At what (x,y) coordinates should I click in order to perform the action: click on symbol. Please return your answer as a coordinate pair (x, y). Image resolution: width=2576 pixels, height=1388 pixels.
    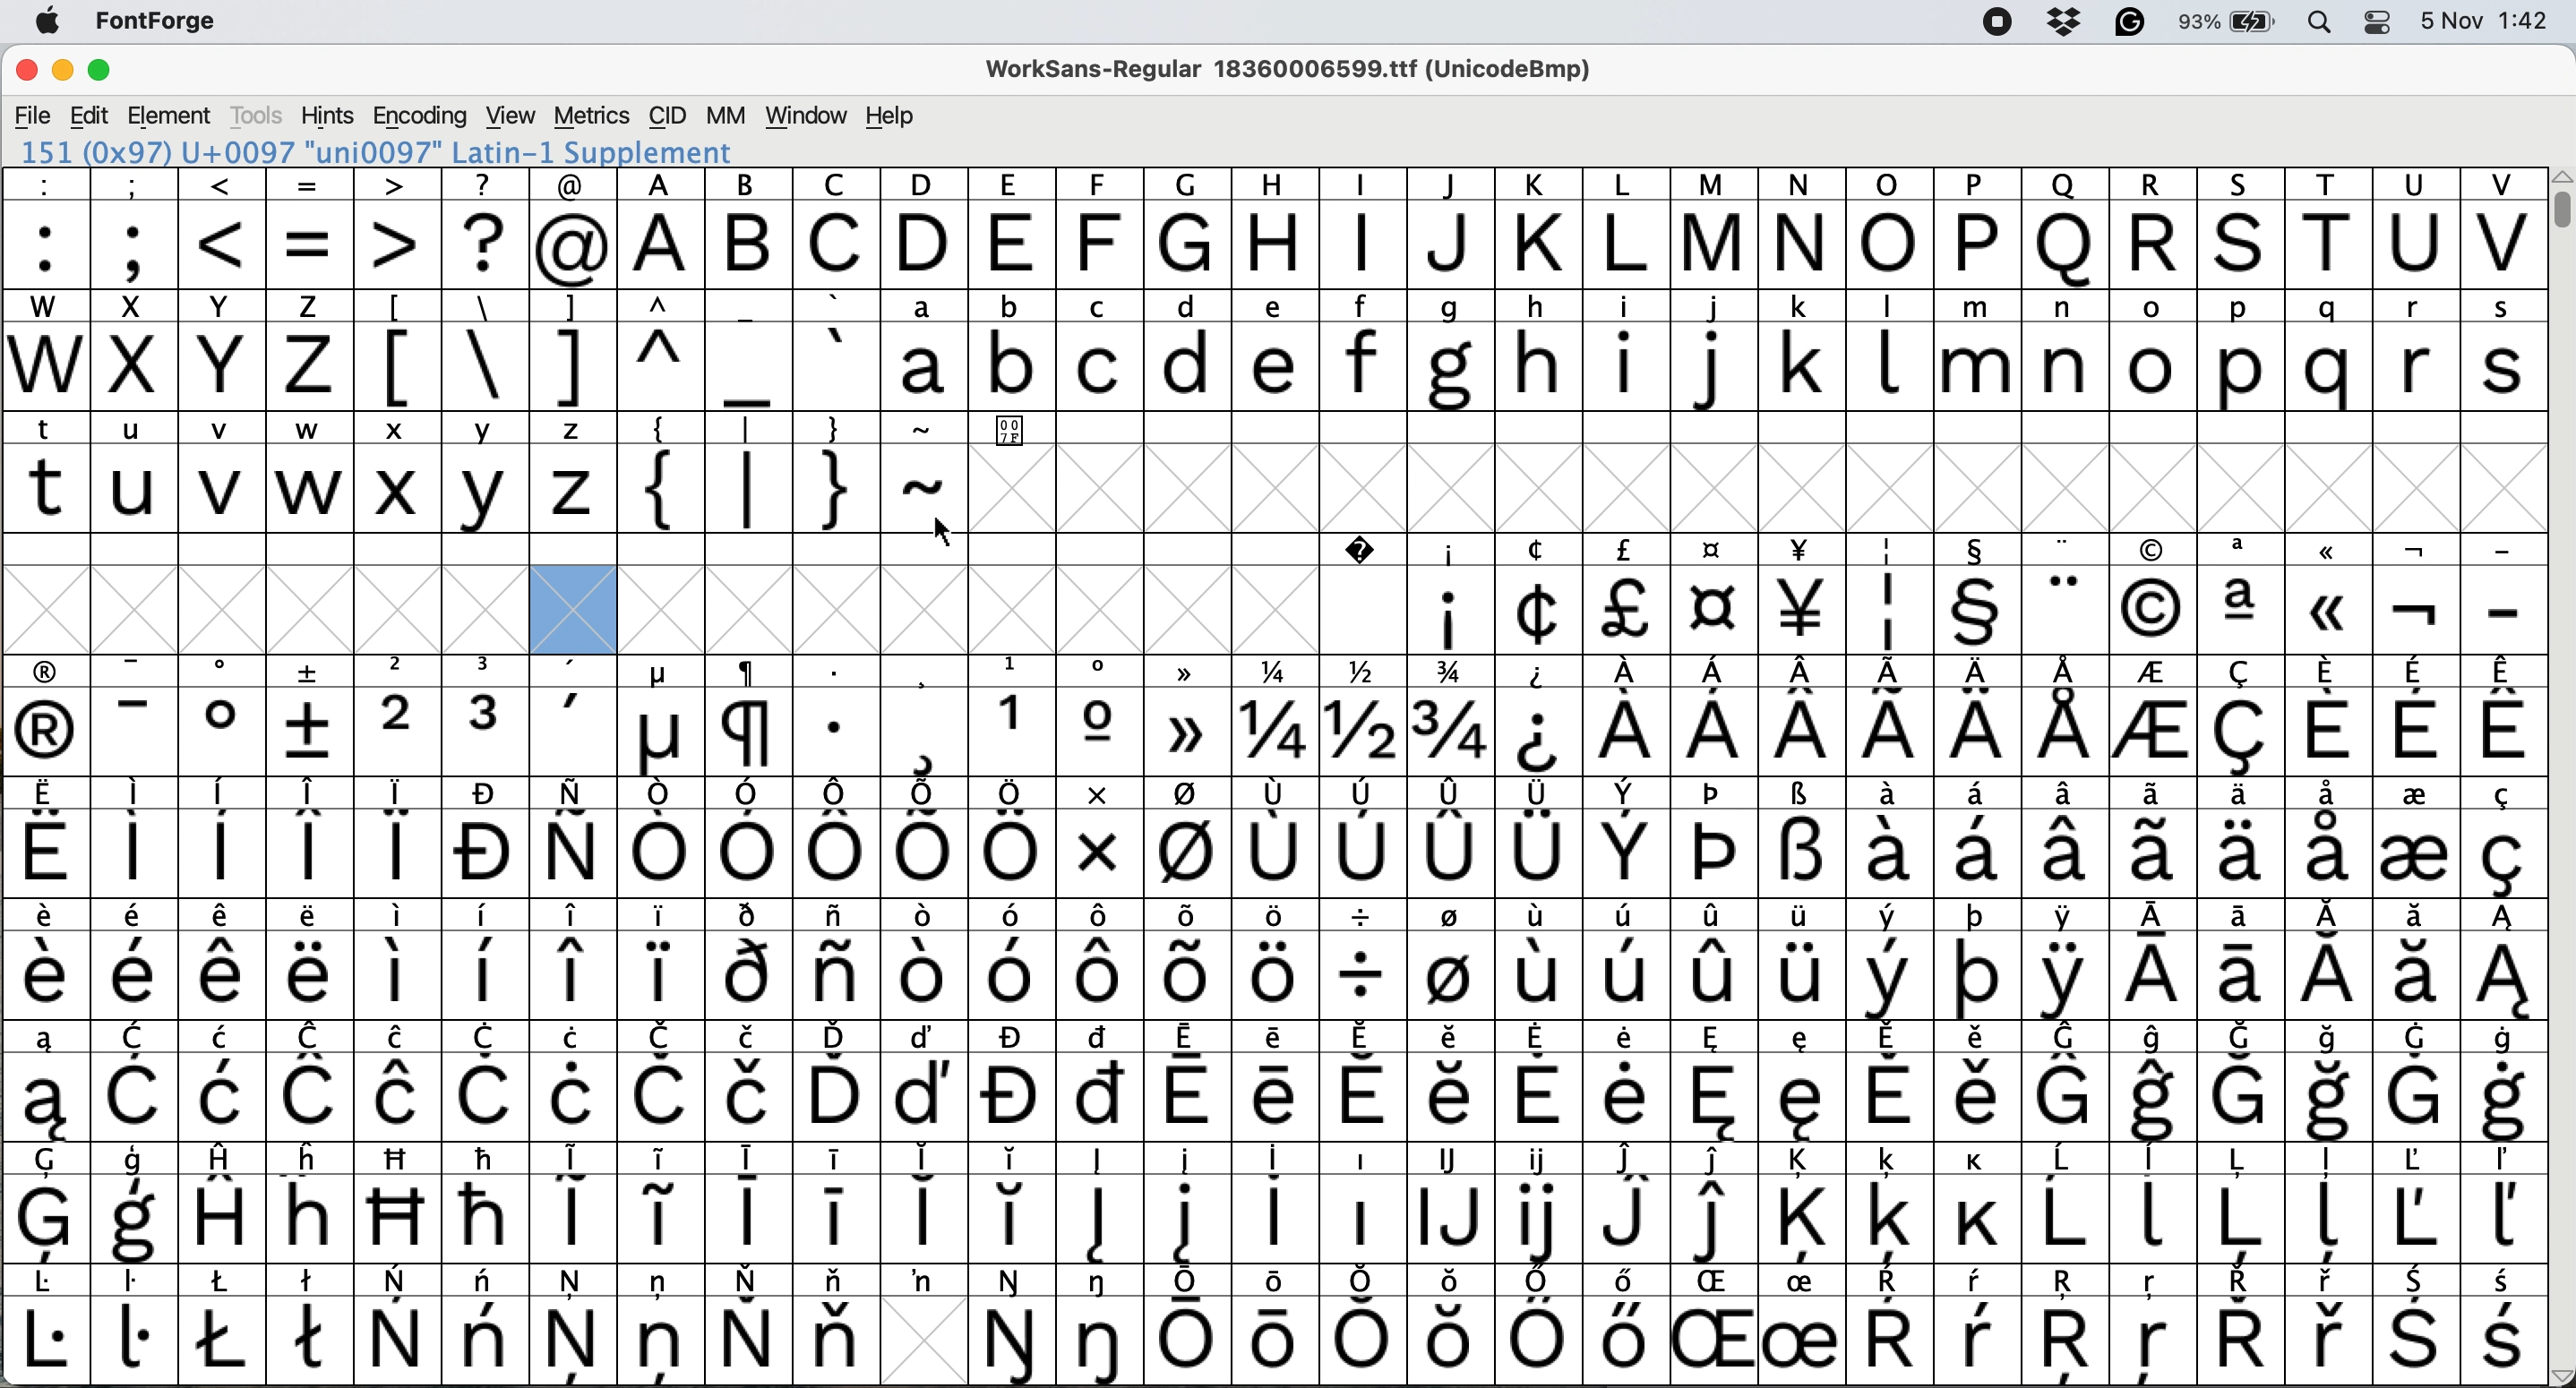
    Looking at the image, I should click on (2334, 1083).